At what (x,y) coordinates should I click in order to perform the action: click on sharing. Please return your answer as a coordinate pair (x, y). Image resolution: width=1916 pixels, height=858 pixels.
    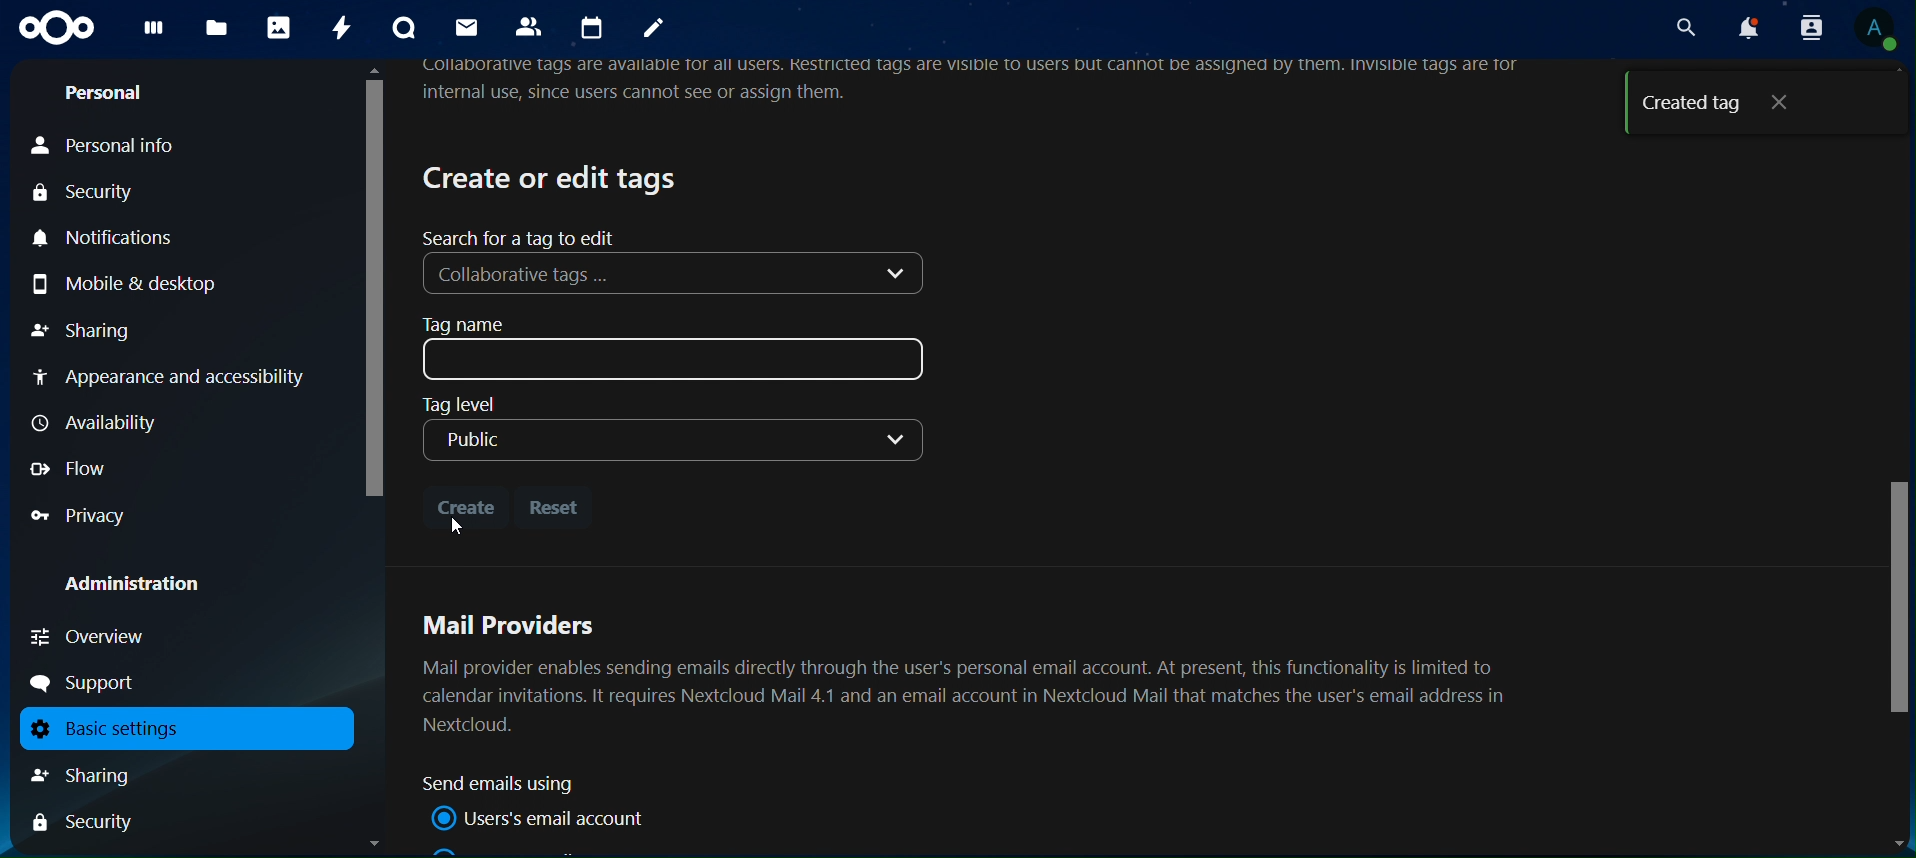
    Looking at the image, I should click on (85, 329).